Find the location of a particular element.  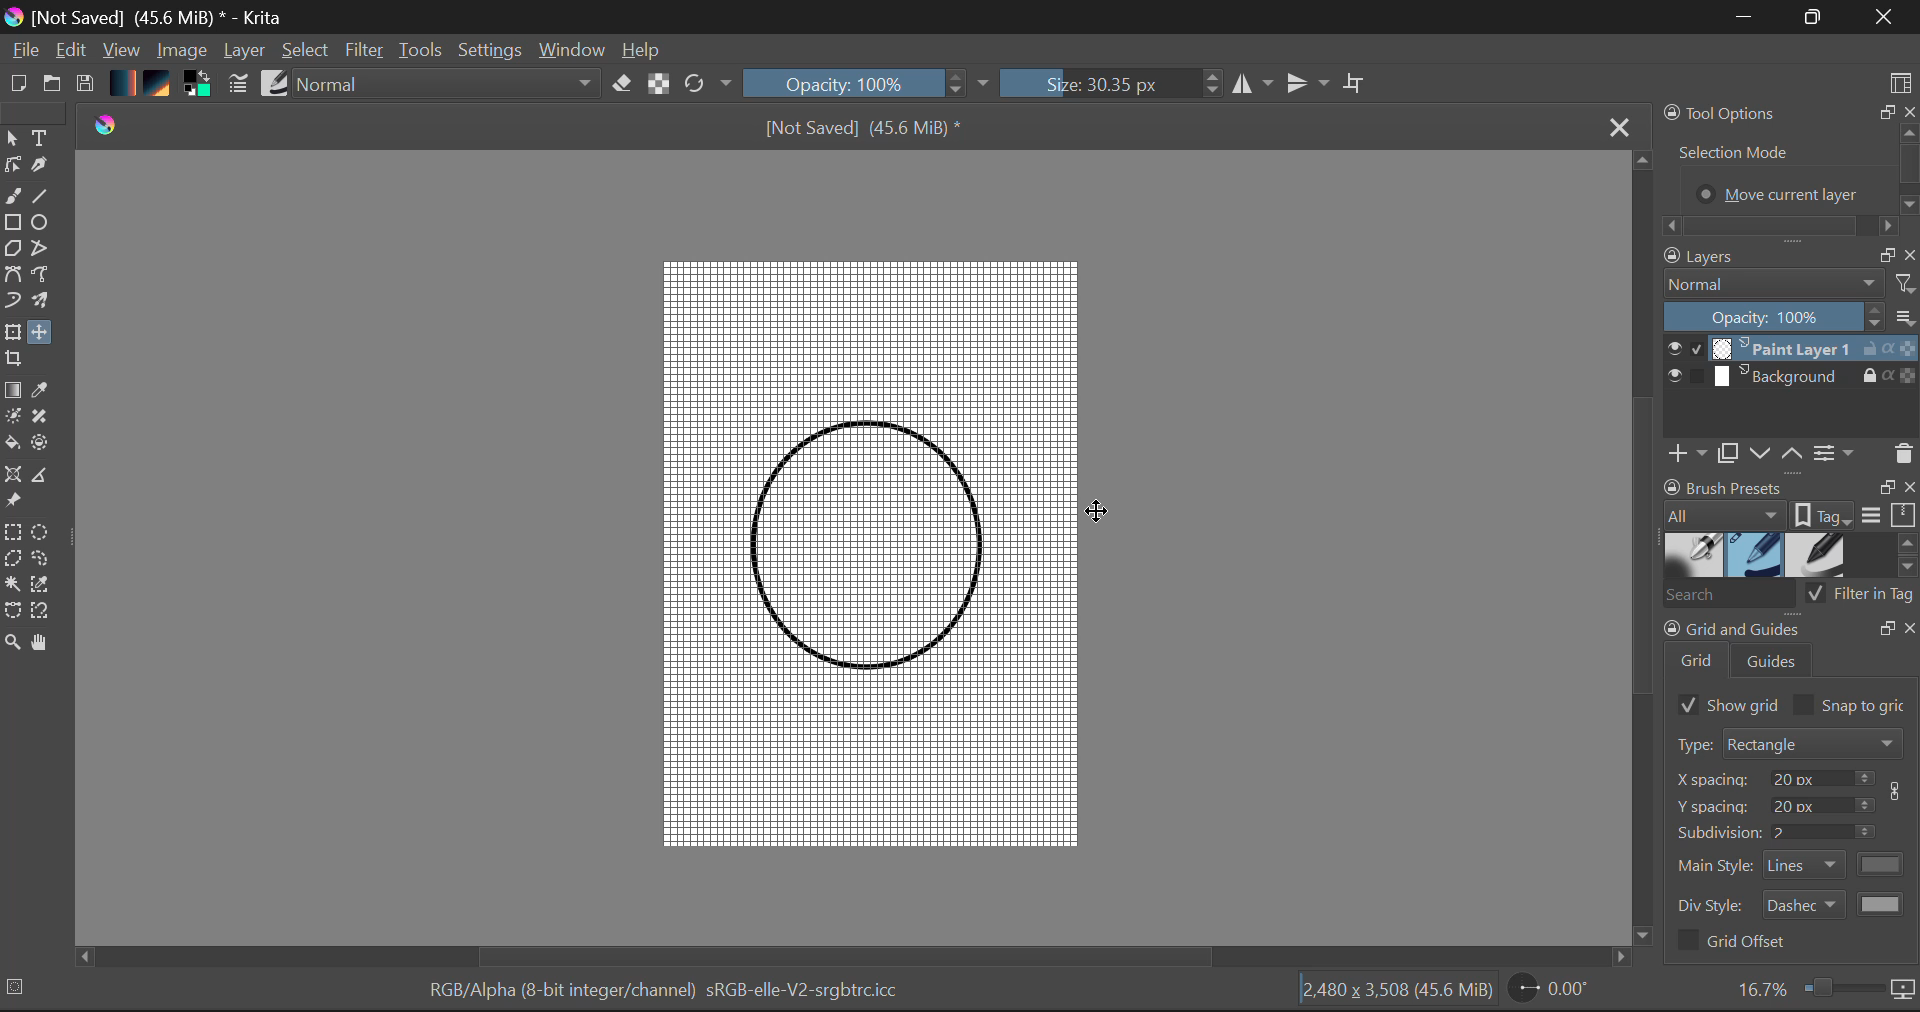

Minimize is located at coordinates (1814, 17).